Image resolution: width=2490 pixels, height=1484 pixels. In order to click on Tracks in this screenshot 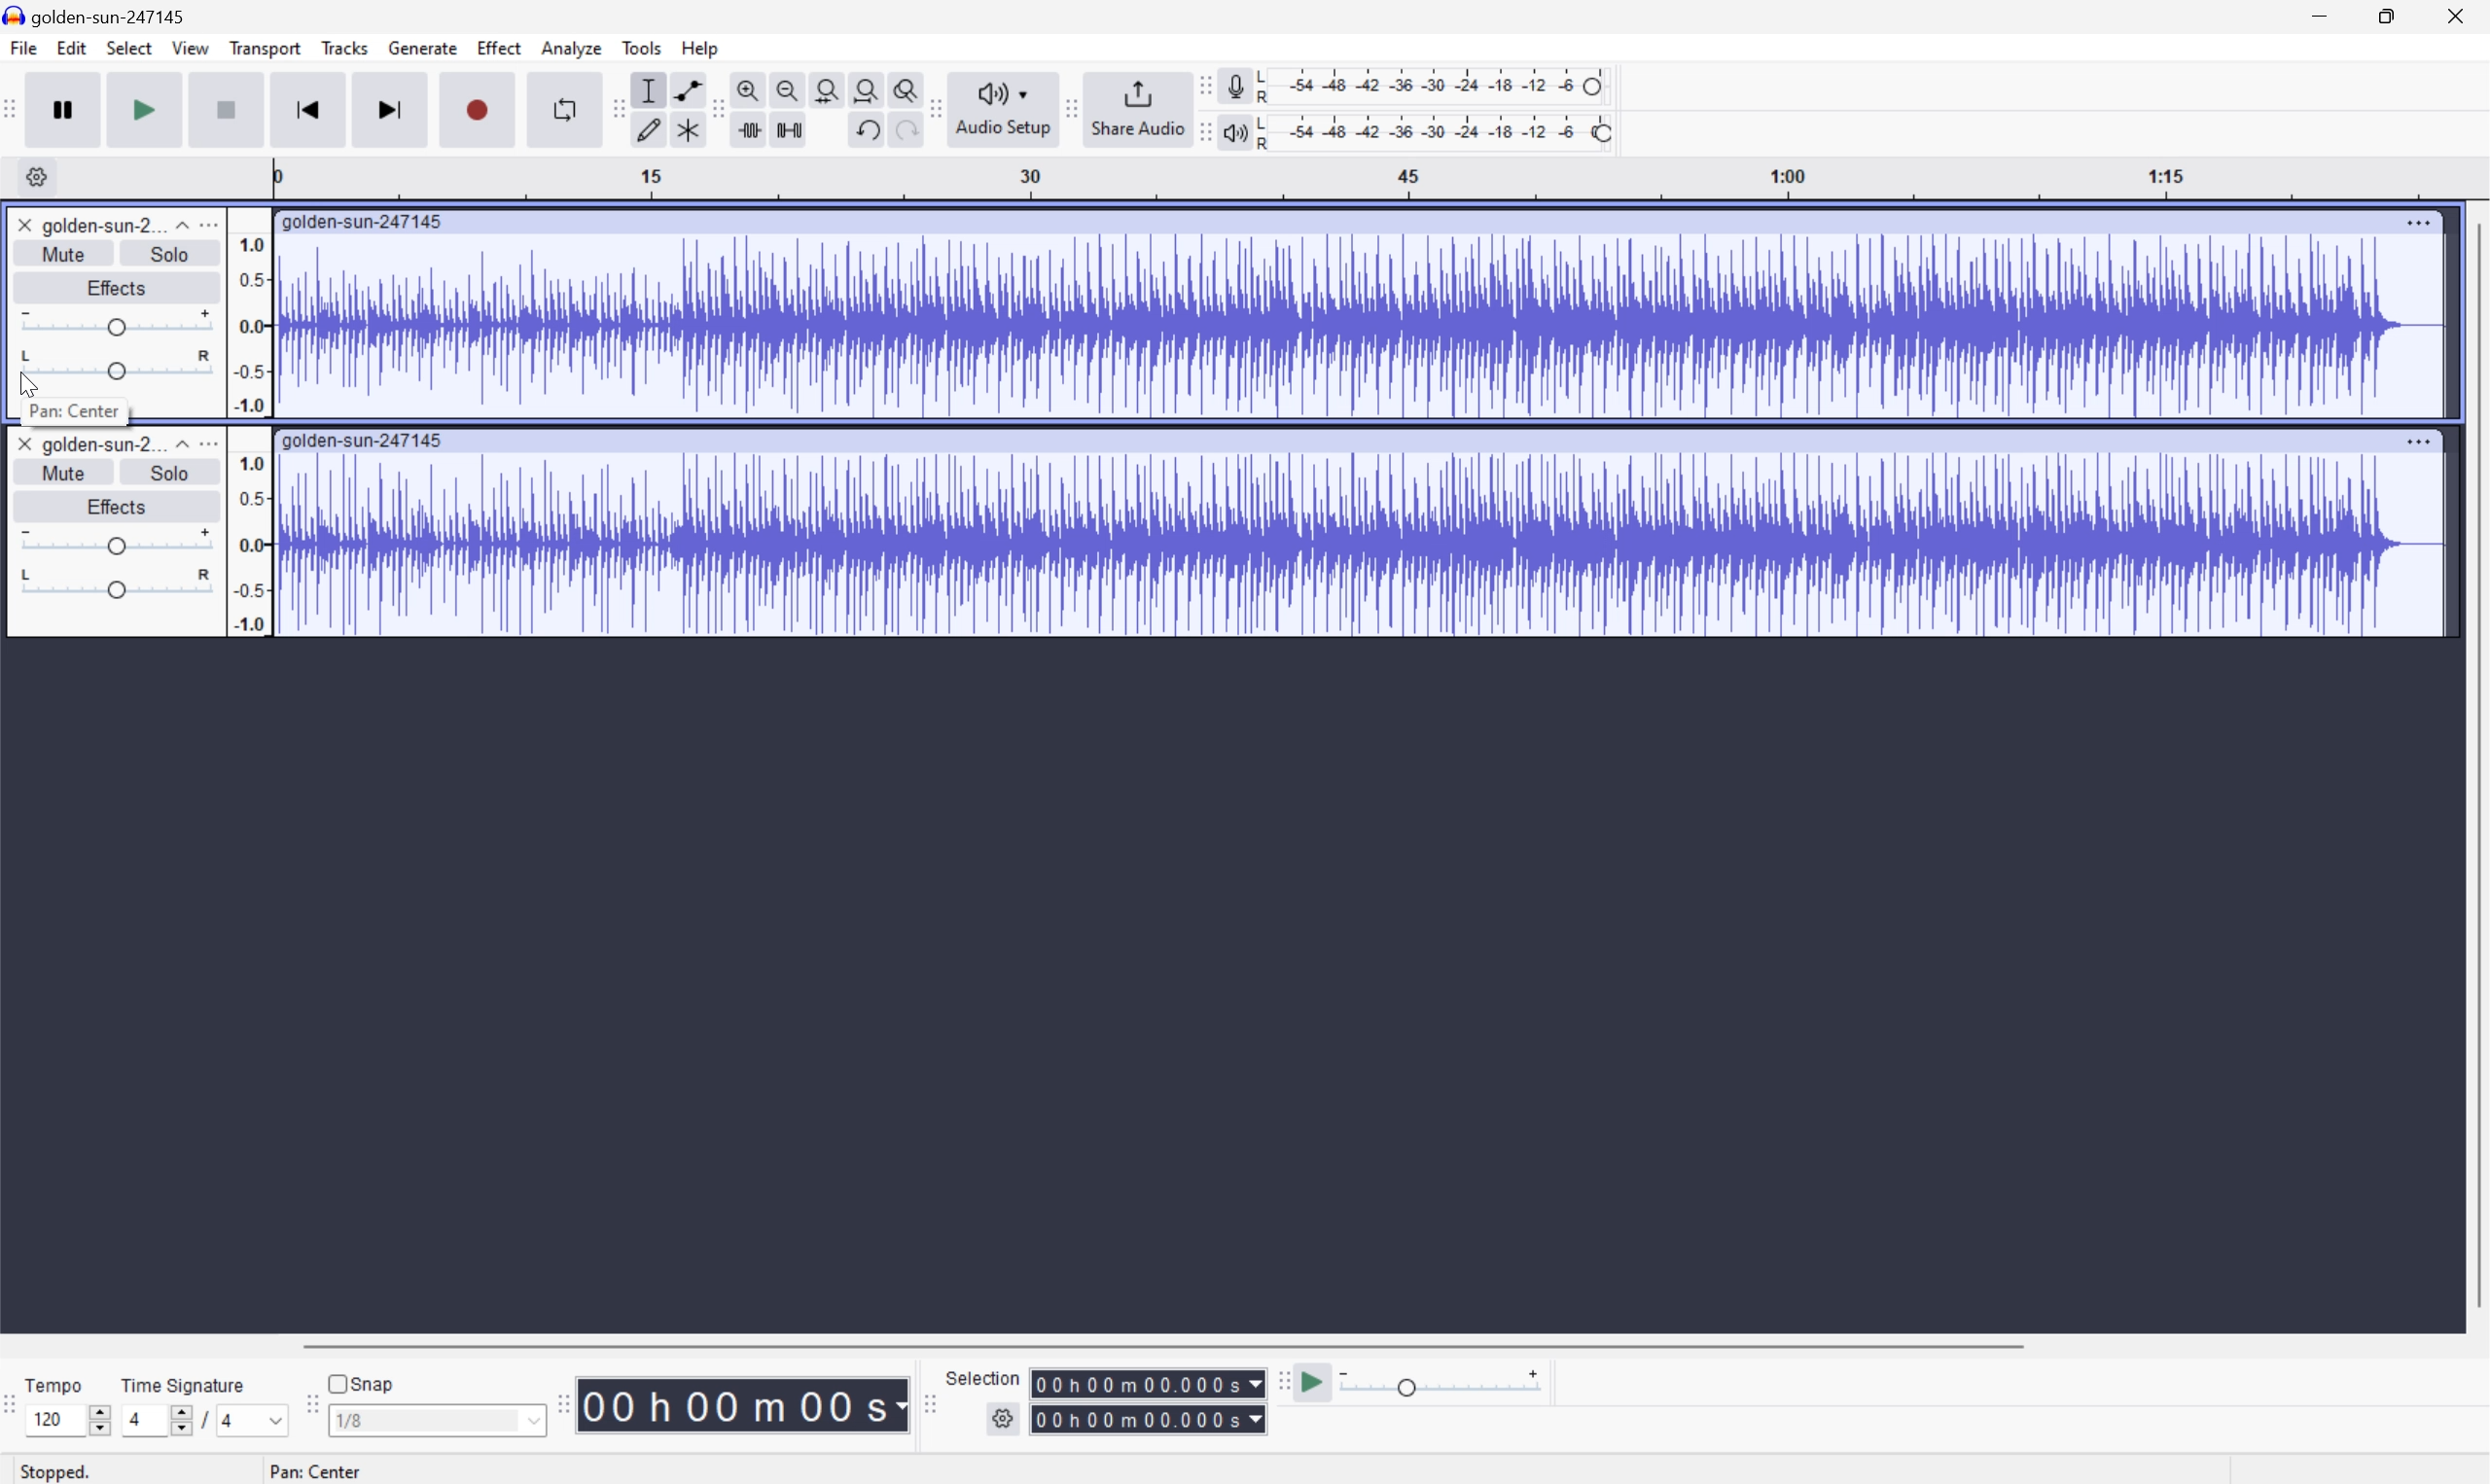, I will do `click(344, 51)`.